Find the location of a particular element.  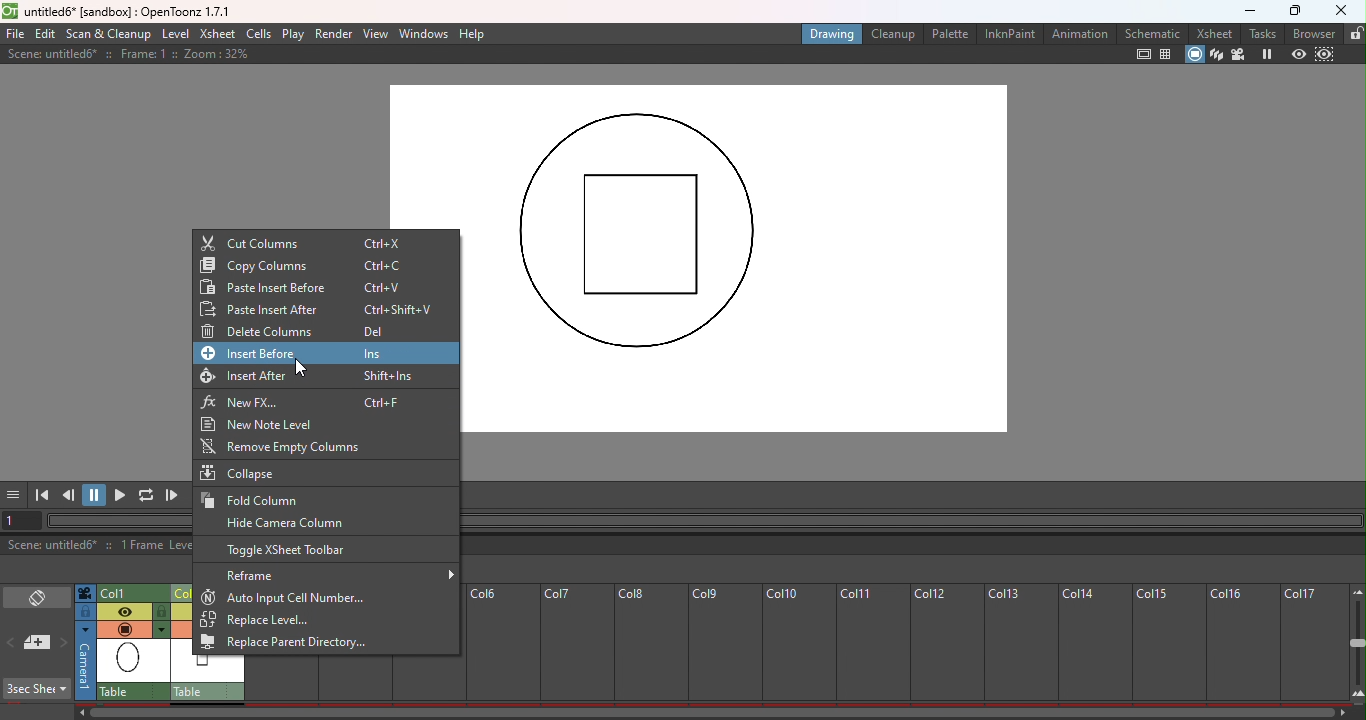

Click to select camera is located at coordinates (85, 661).